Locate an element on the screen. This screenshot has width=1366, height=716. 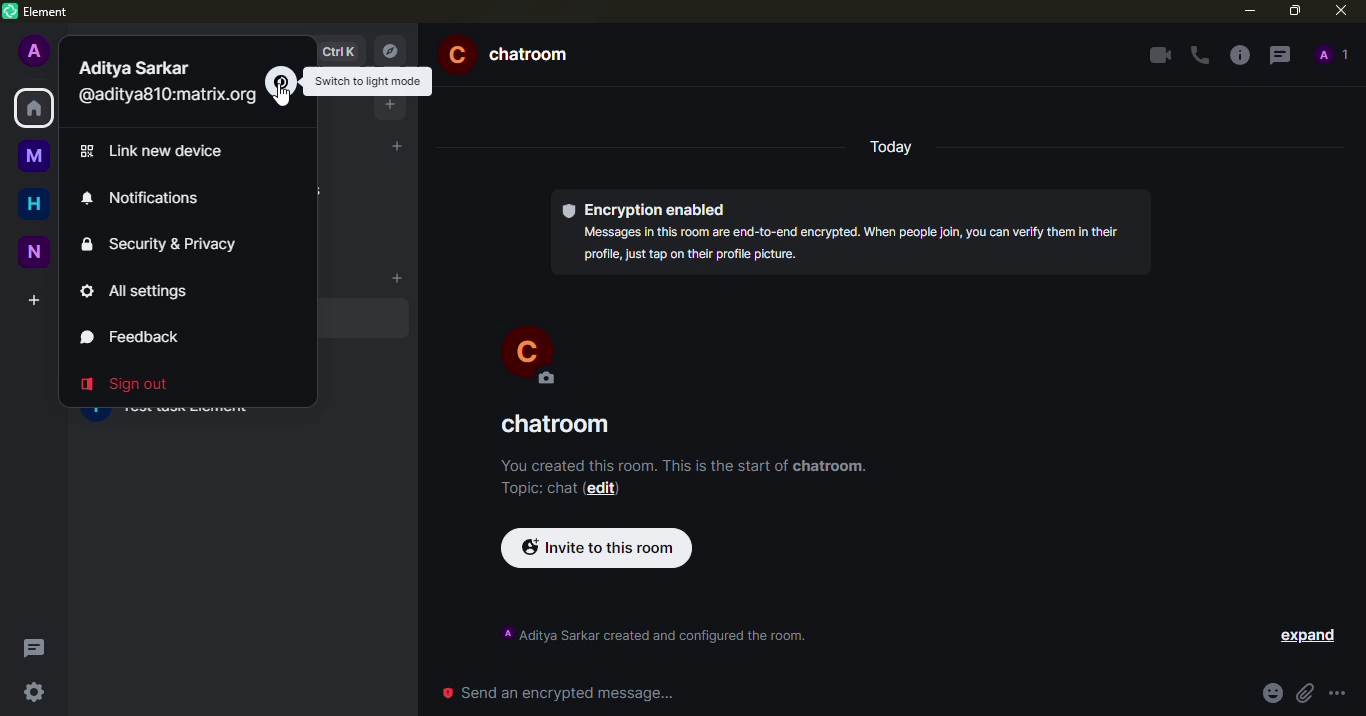
topic chat is located at coordinates (536, 488).